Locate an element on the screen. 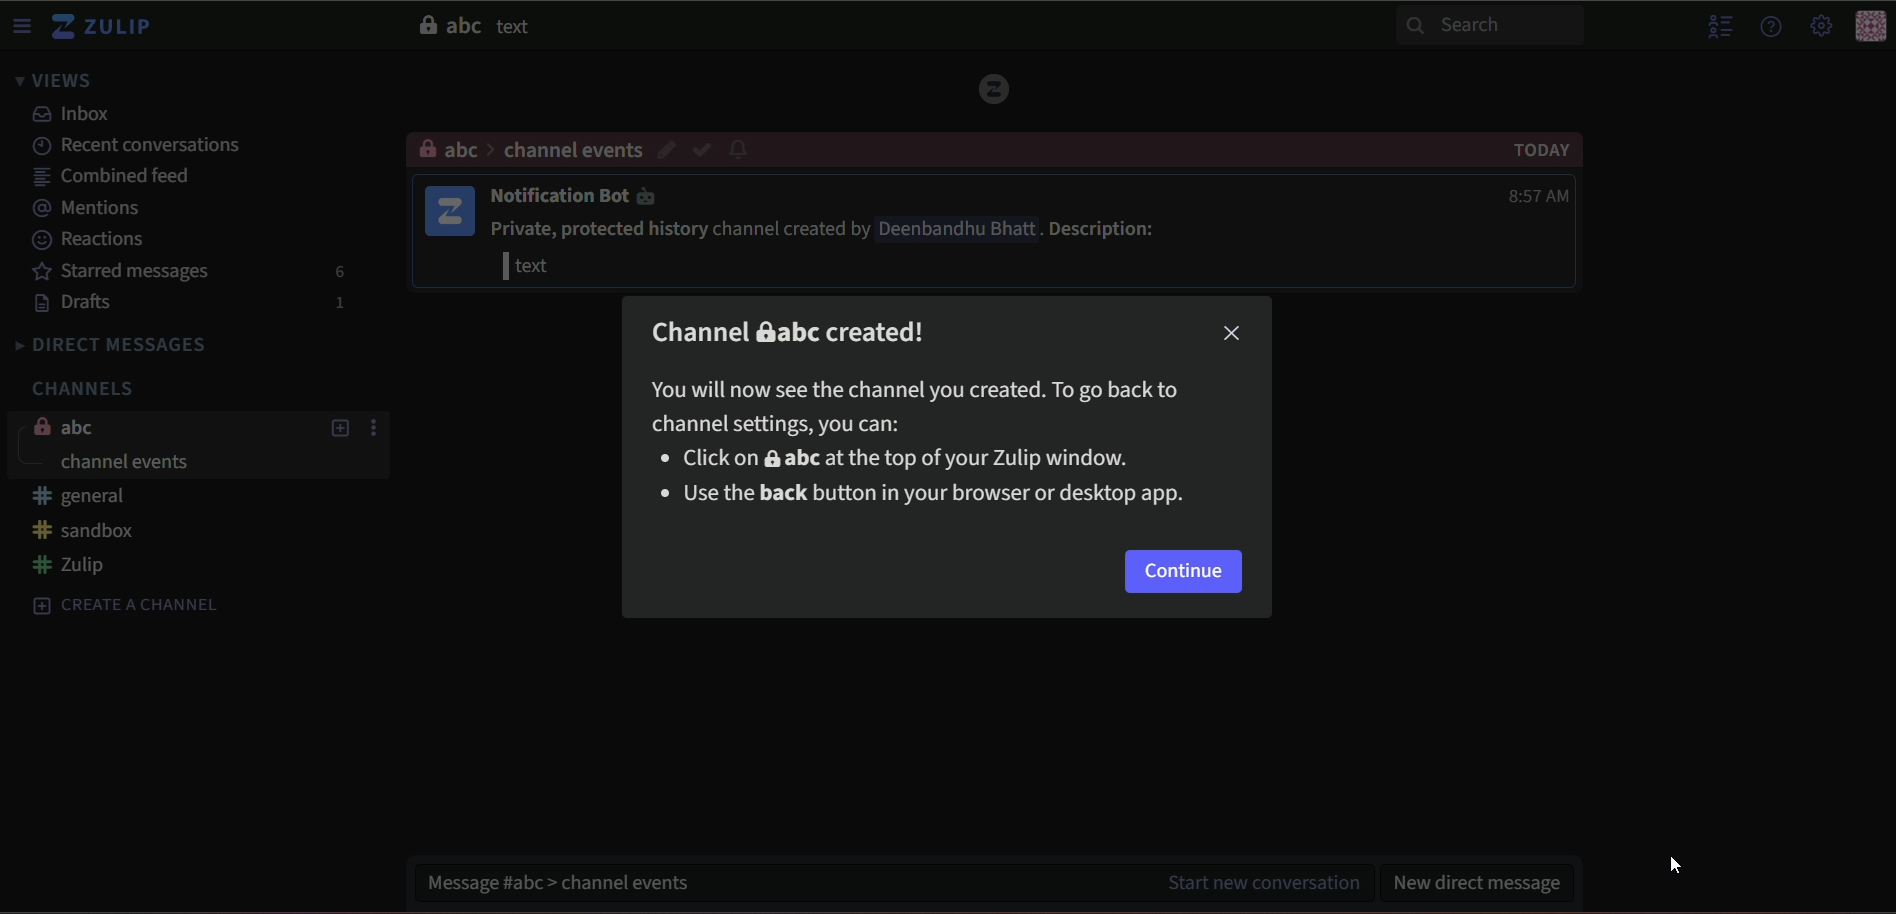  icon is located at coordinates (1871, 27).